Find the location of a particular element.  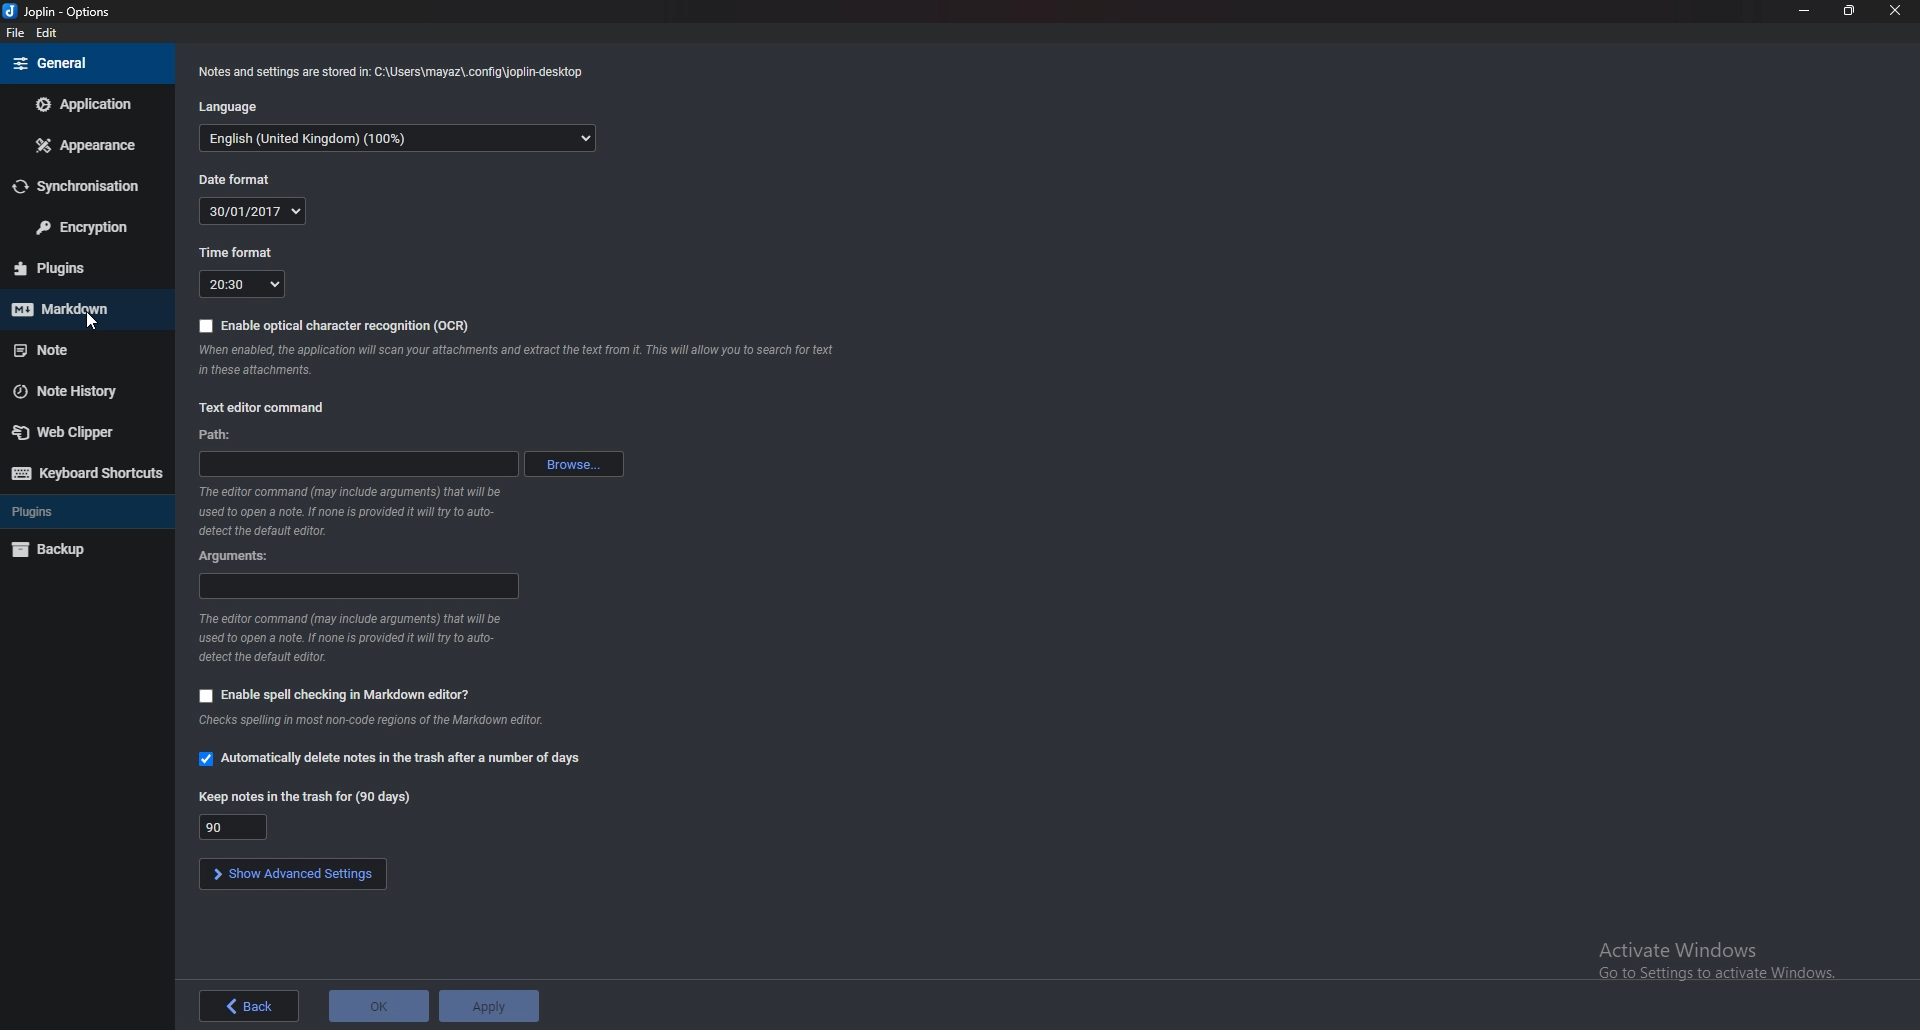

Info is located at coordinates (513, 360).